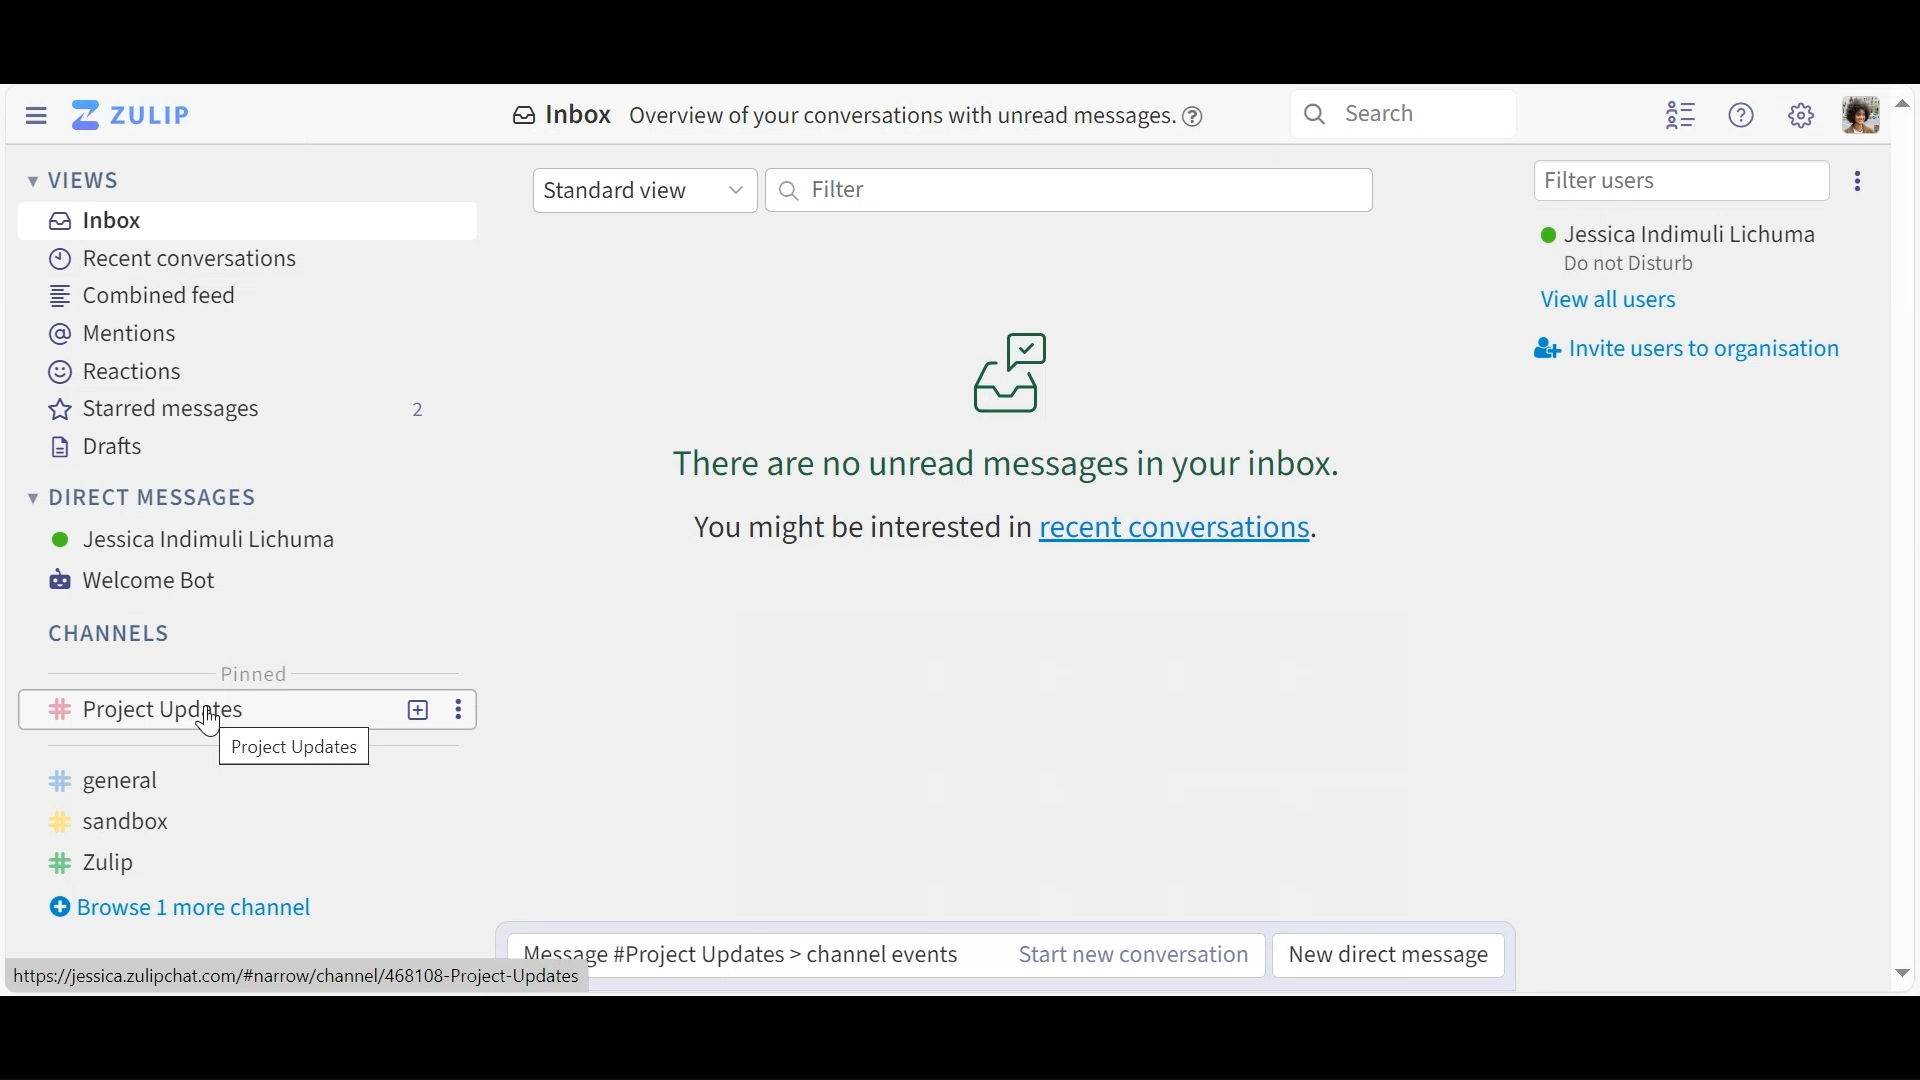  What do you see at coordinates (1741, 116) in the screenshot?
I see `Help menu` at bounding box center [1741, 116].